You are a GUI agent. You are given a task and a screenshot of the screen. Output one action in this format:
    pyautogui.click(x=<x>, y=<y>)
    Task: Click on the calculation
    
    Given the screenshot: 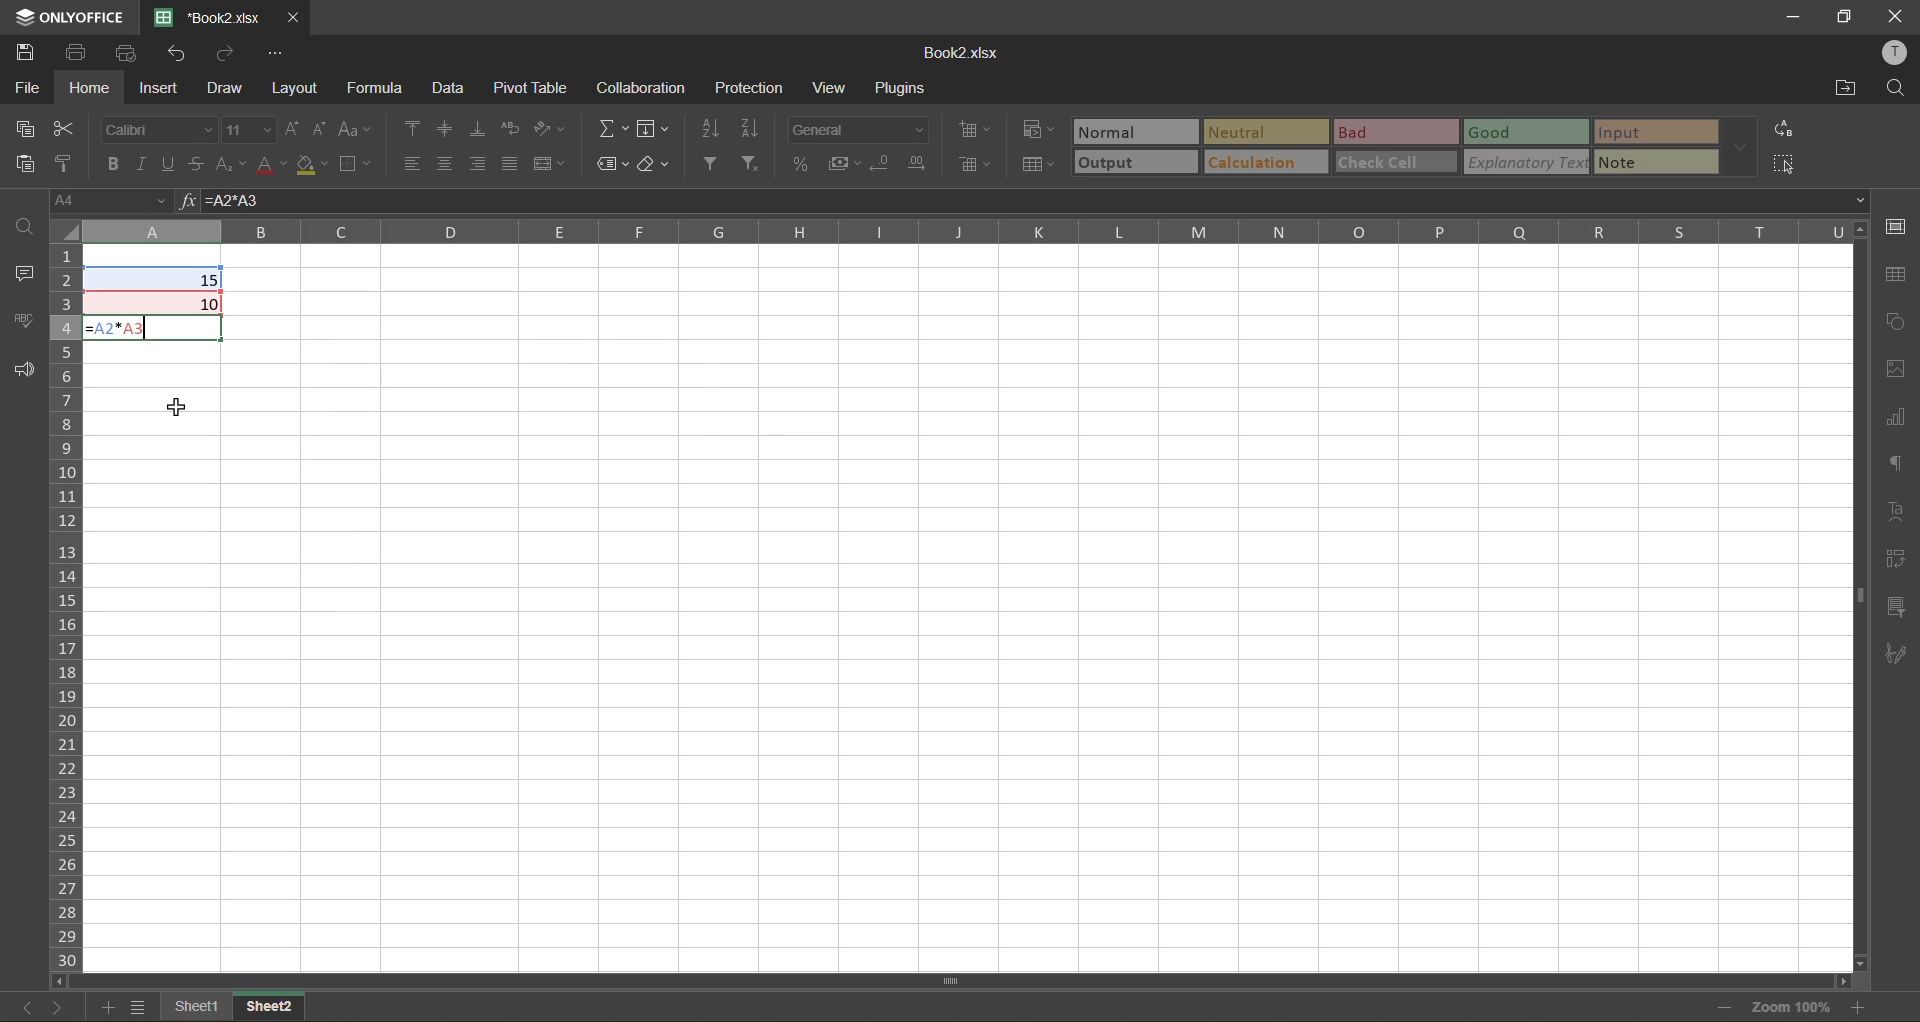 What is the action you would take?
    pyautogui.click(x=1264, y=161)
    